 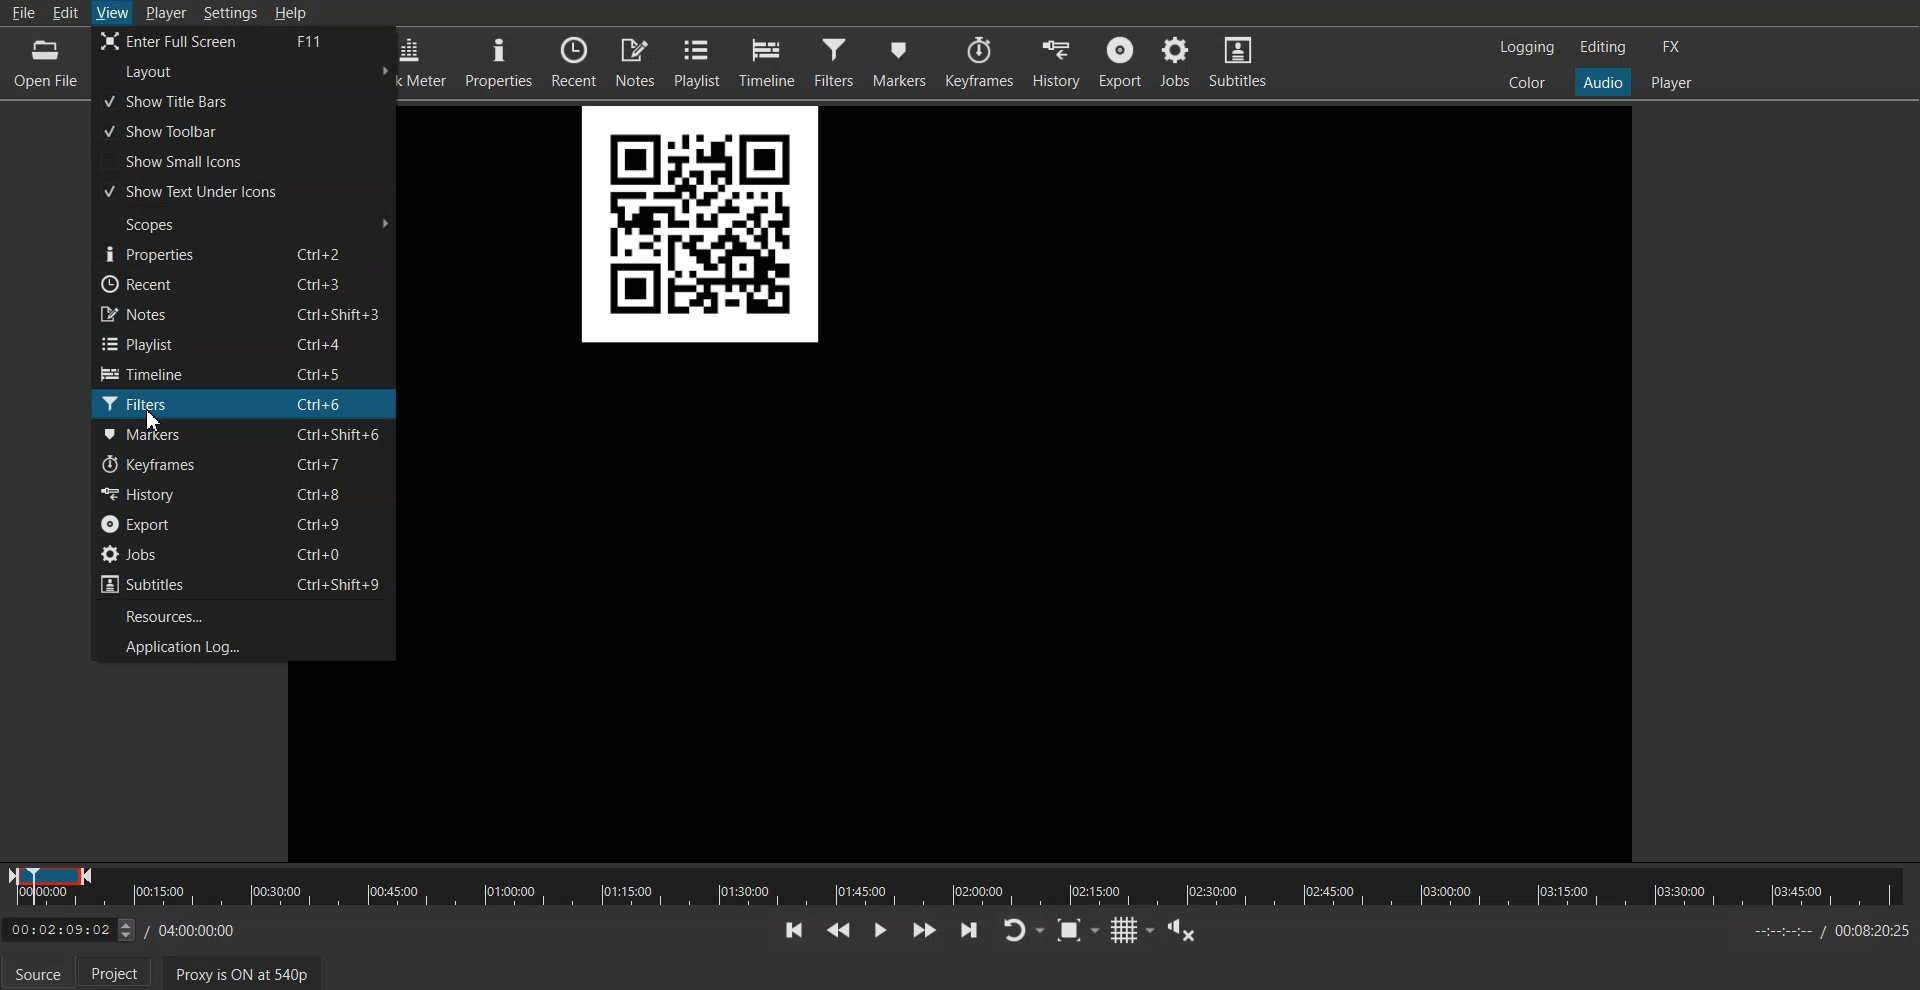 I want to click on Toggle play or pause, so click(x=881, y=930).